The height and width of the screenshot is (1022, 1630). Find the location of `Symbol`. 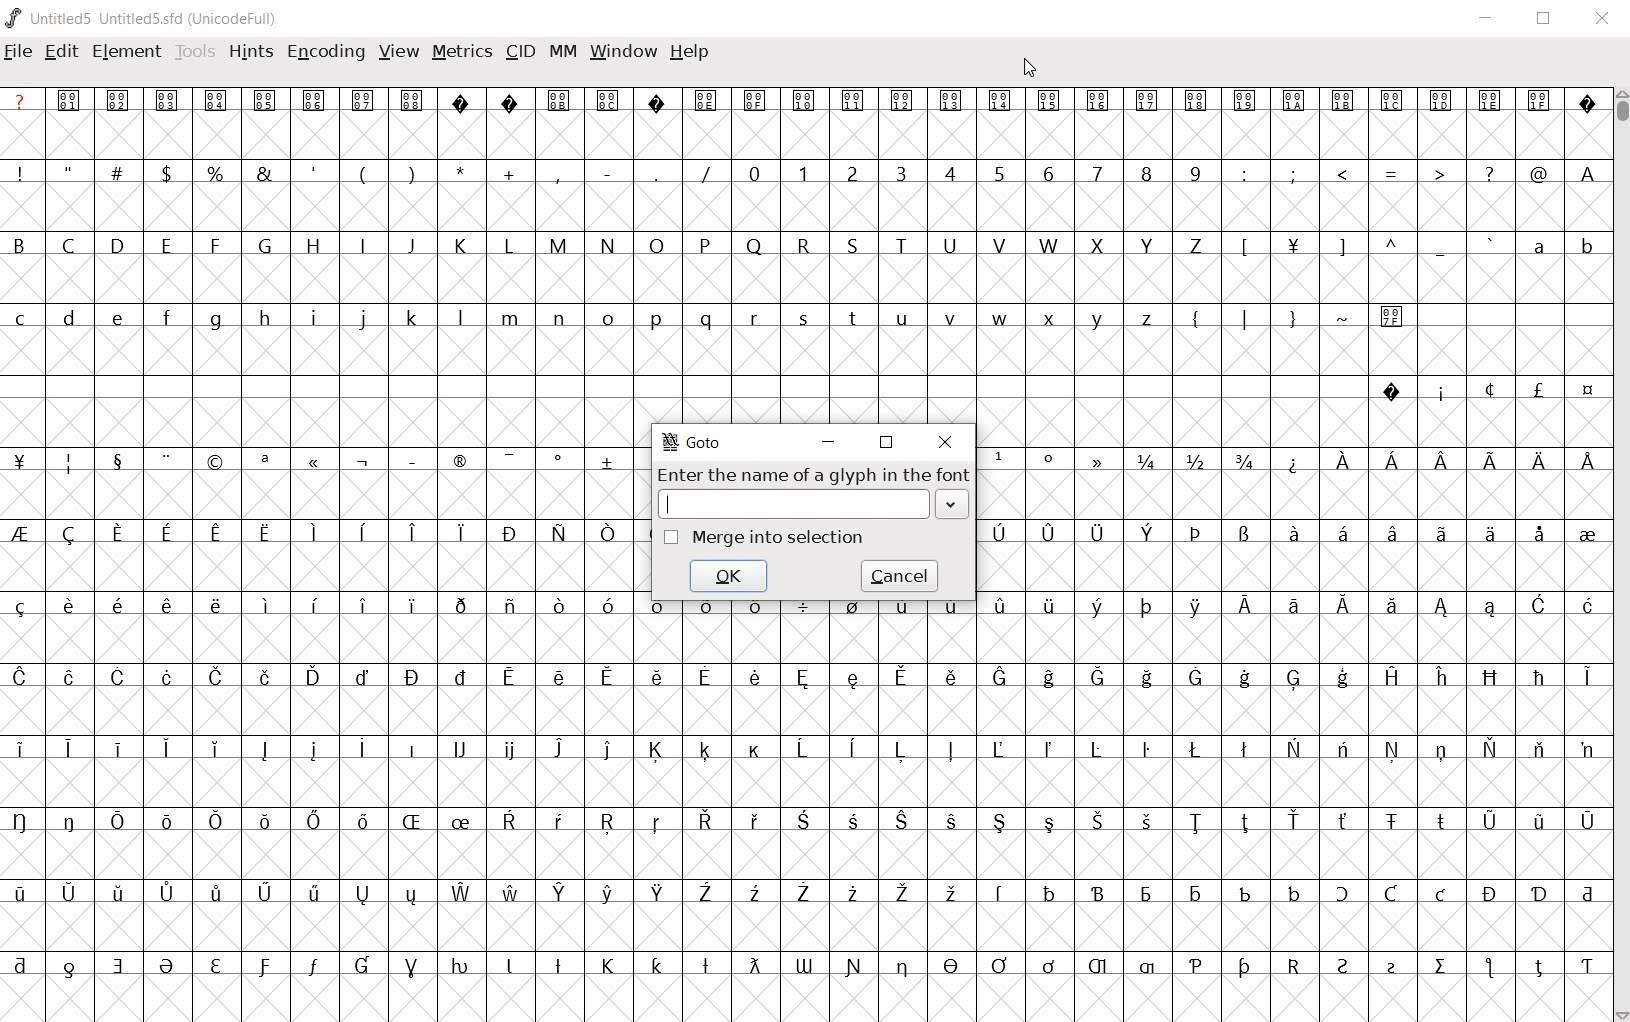

Symbol is located at coordinates (118, 895).